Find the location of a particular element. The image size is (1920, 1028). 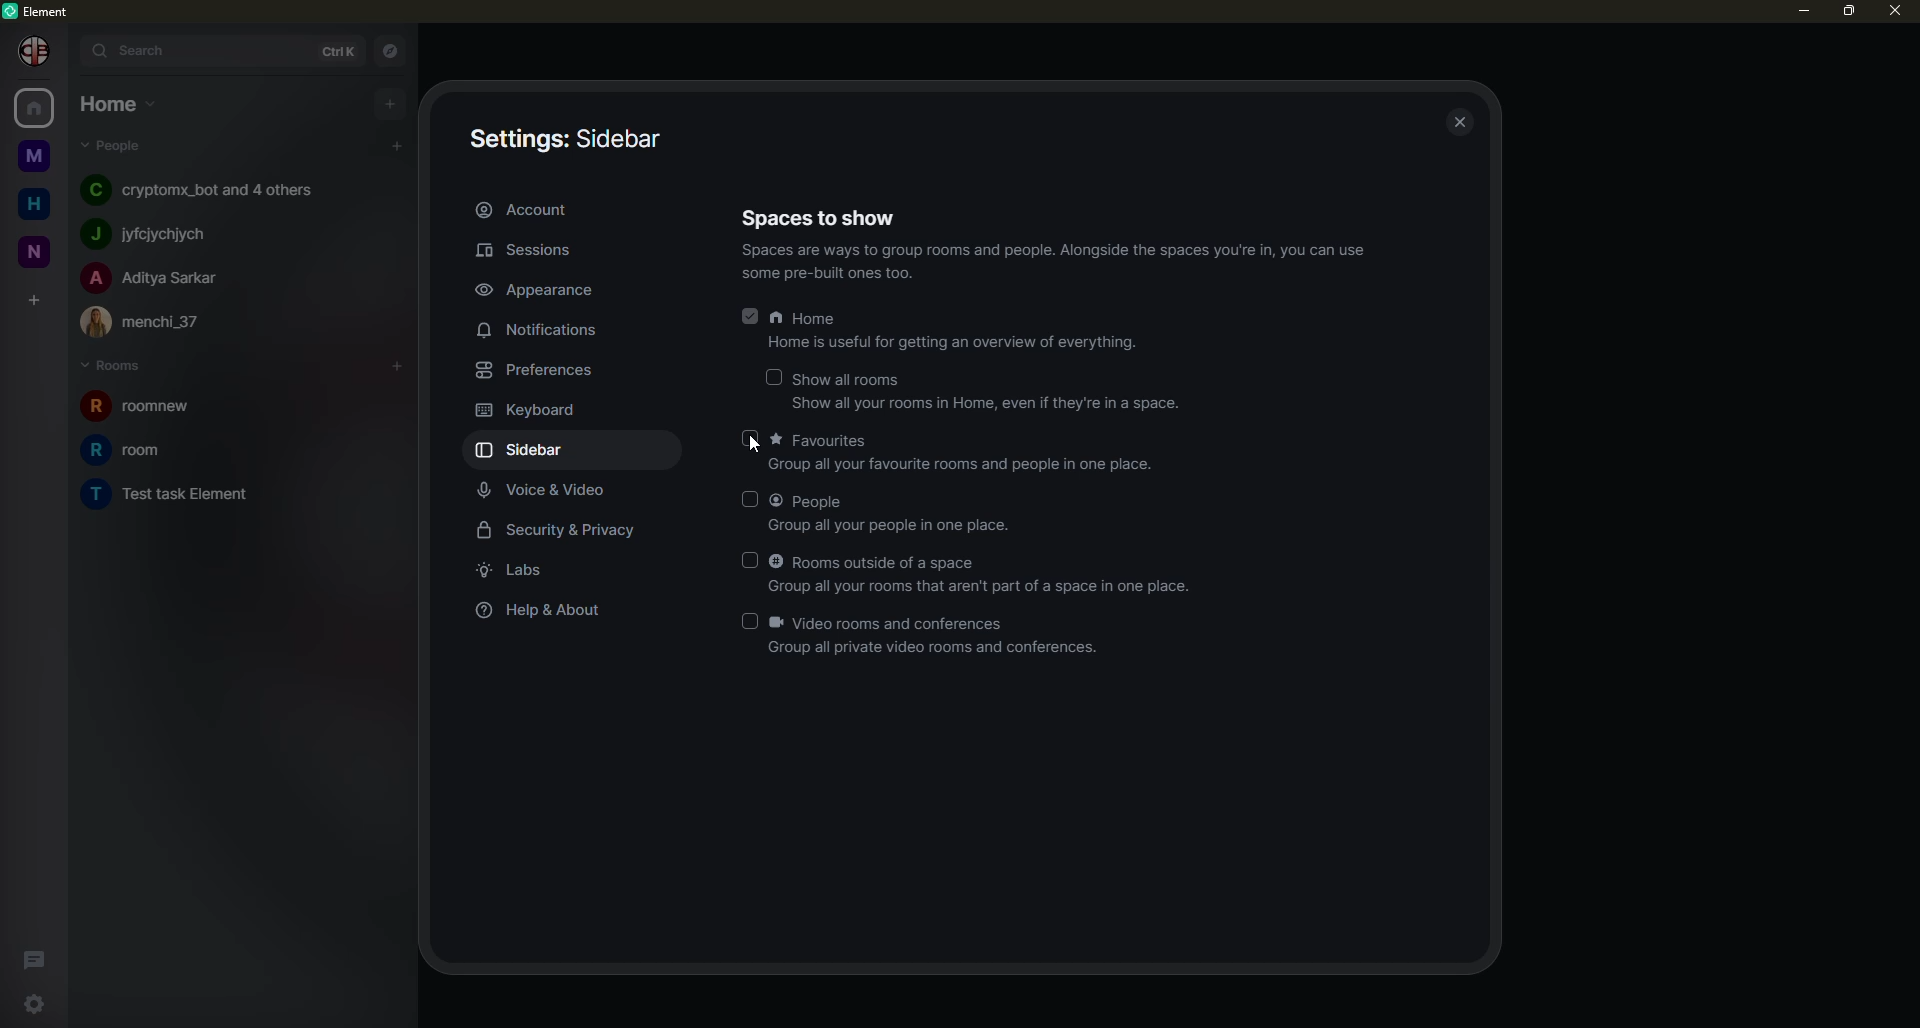

home is located at coordinates (115, 105).